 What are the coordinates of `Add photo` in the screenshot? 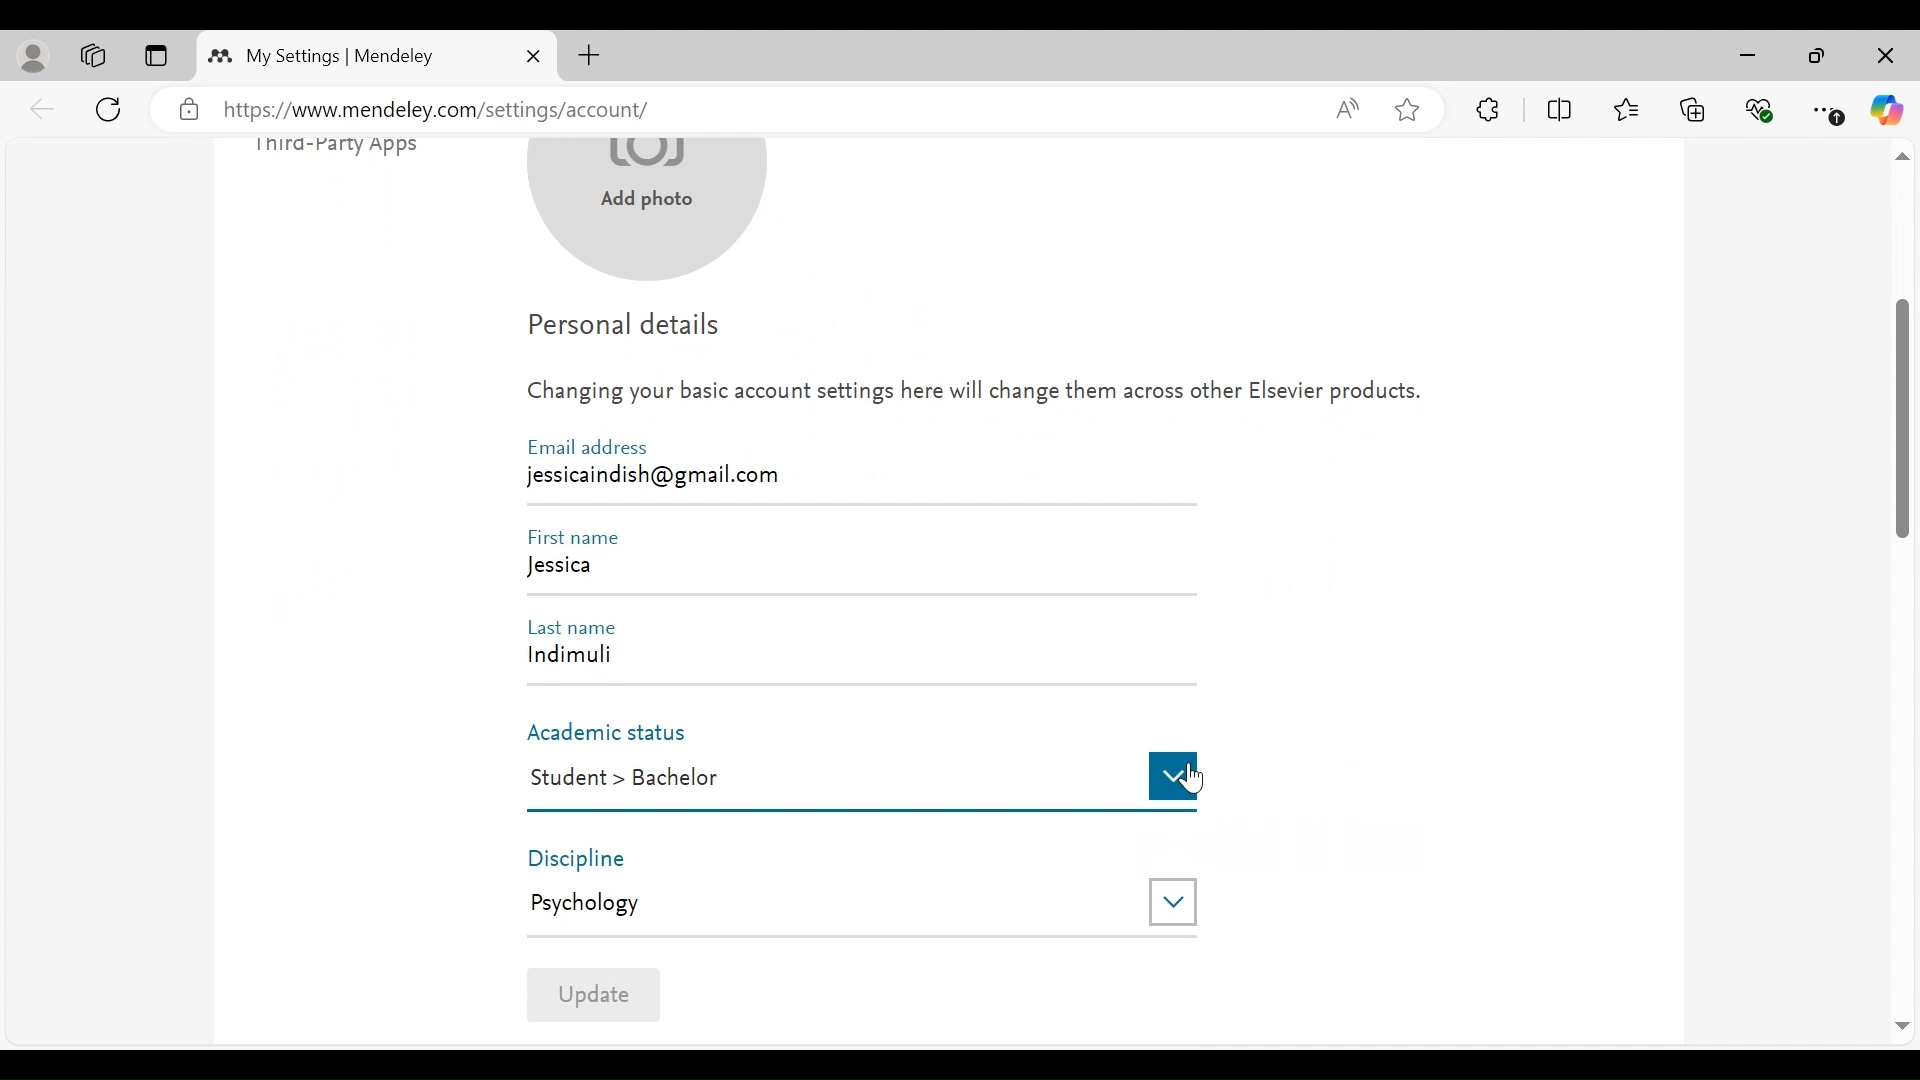 It's located at (649, 213).